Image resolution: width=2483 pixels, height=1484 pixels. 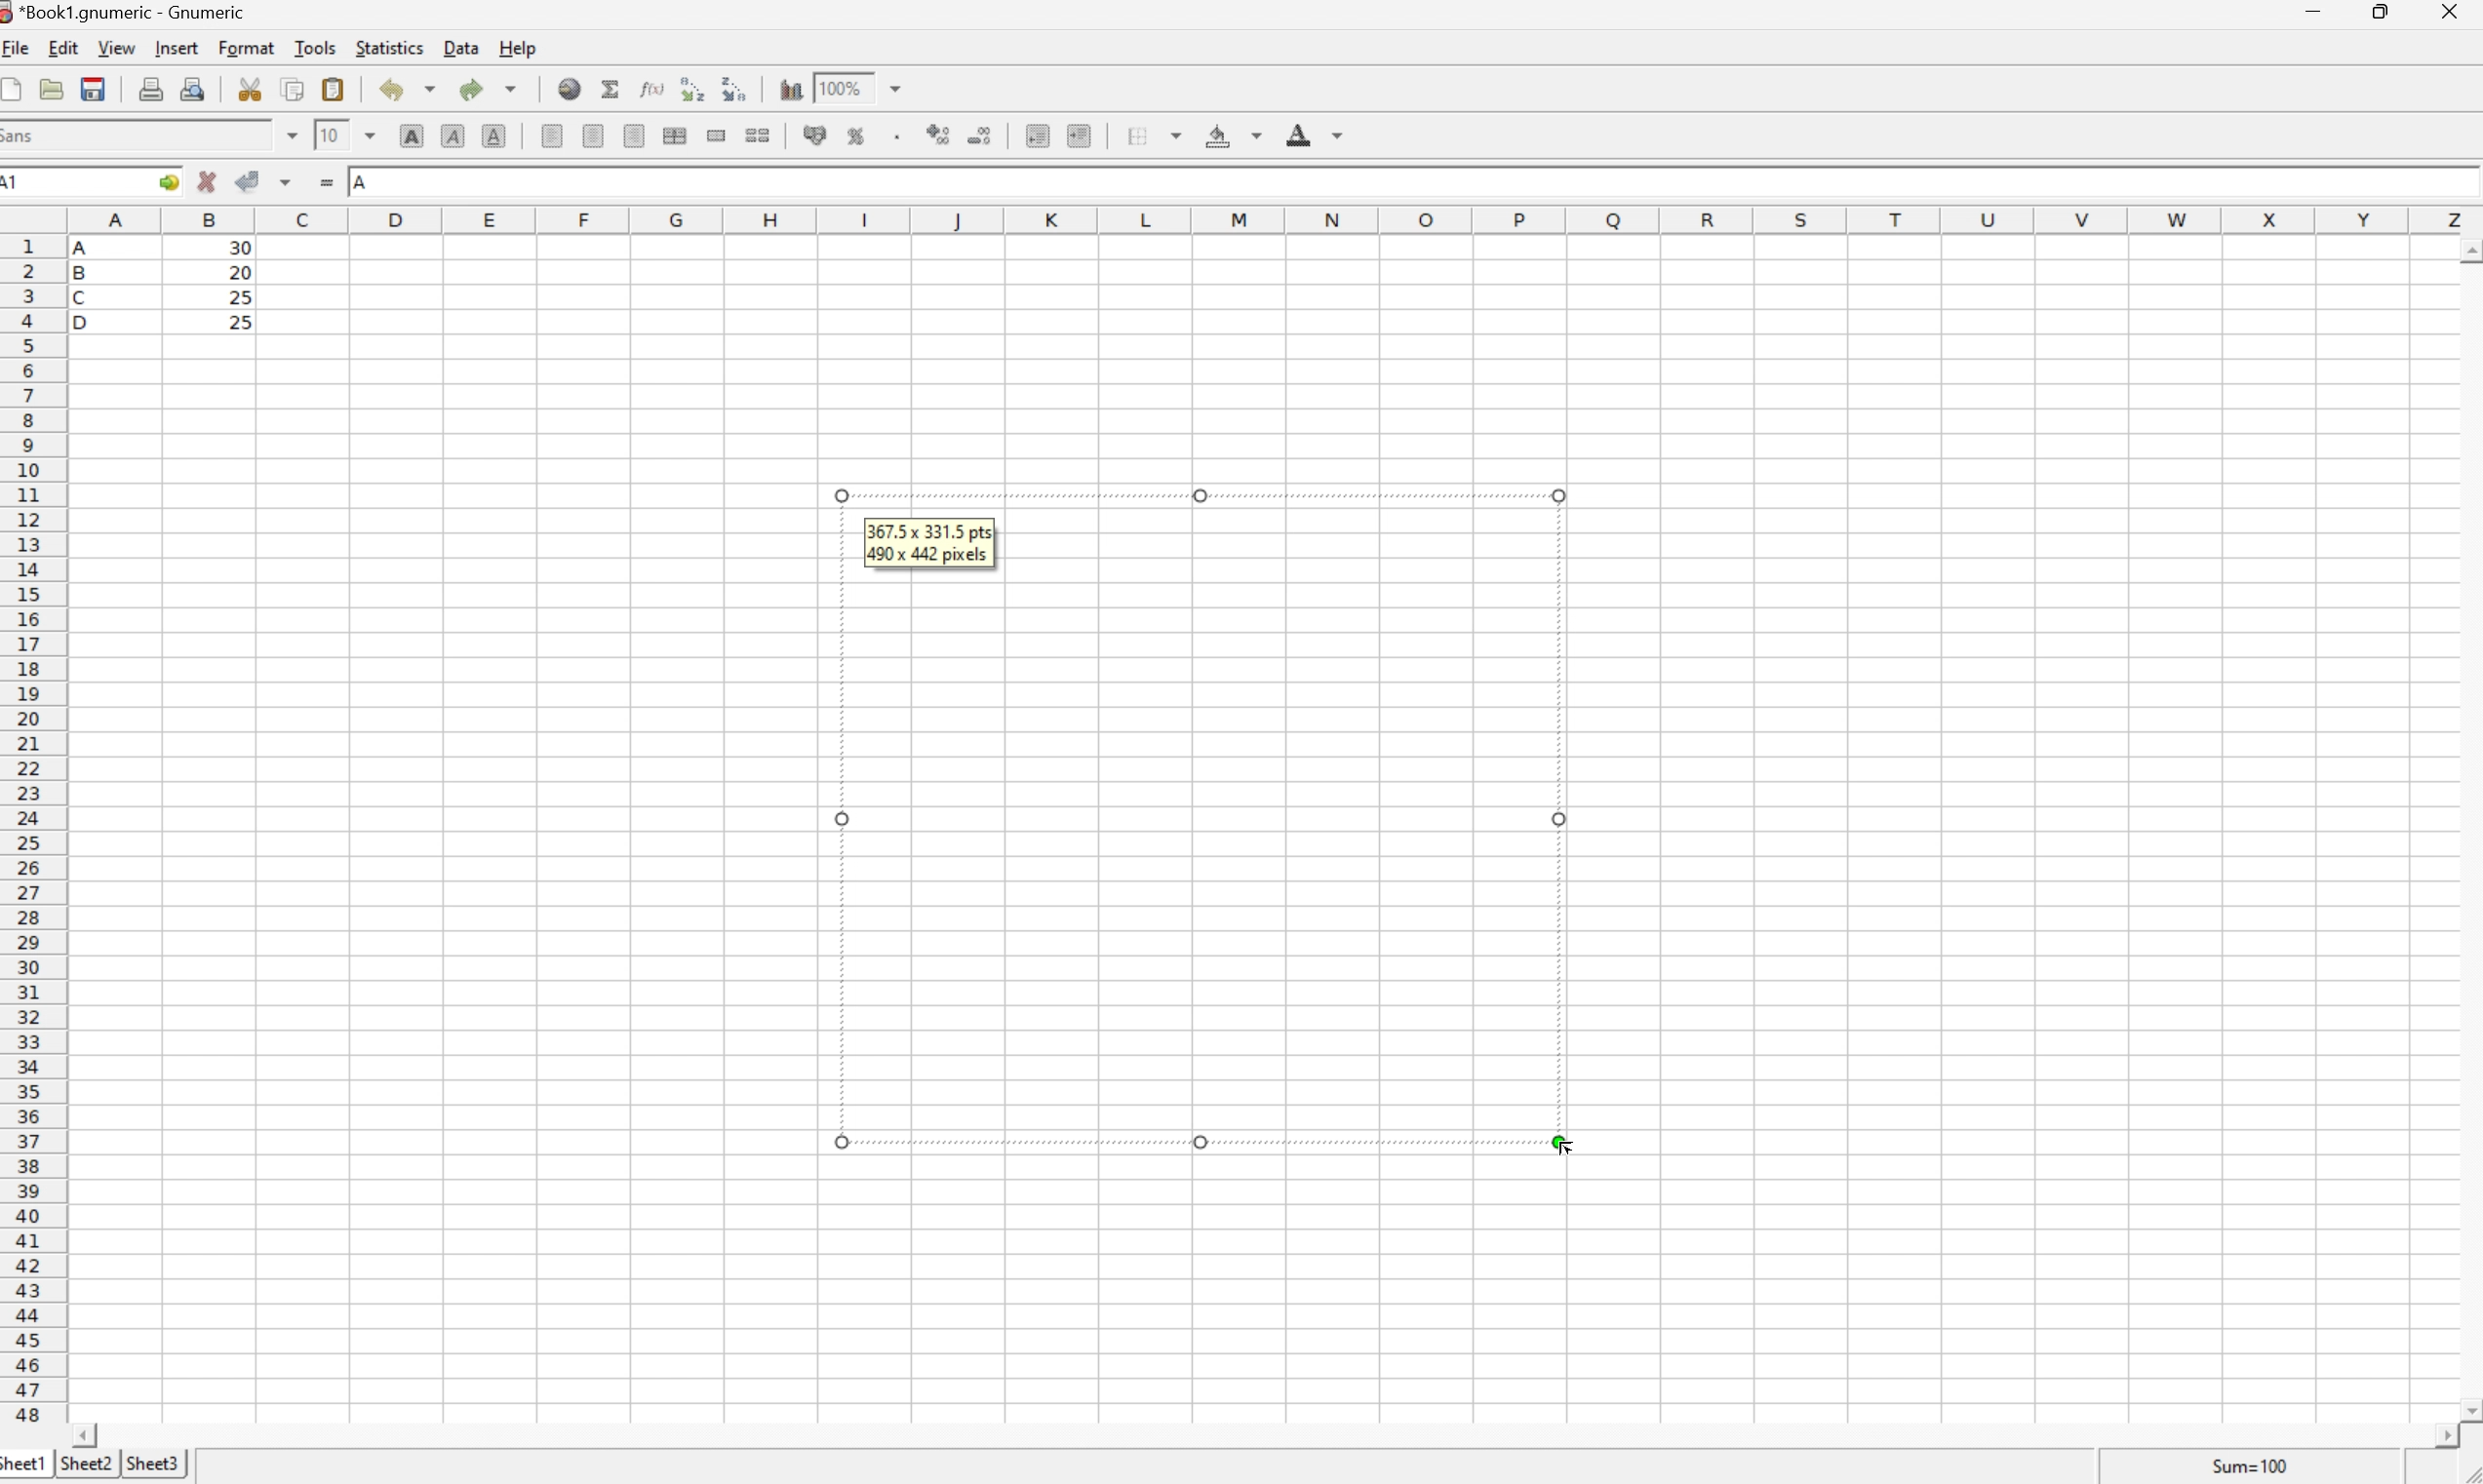 What do you see at coordinates (933, 556) in the screenshot?
I see `490*442 pixels` at bounding box center [933, 556].